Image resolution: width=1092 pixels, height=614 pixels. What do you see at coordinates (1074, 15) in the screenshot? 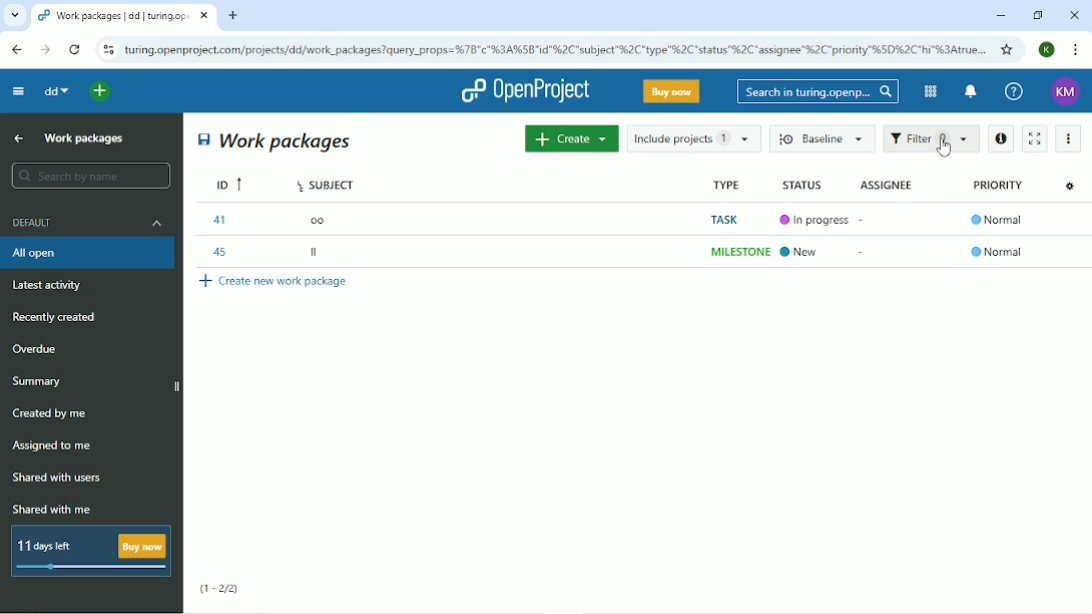
I see `Close` at bounding box center [1074, 15].